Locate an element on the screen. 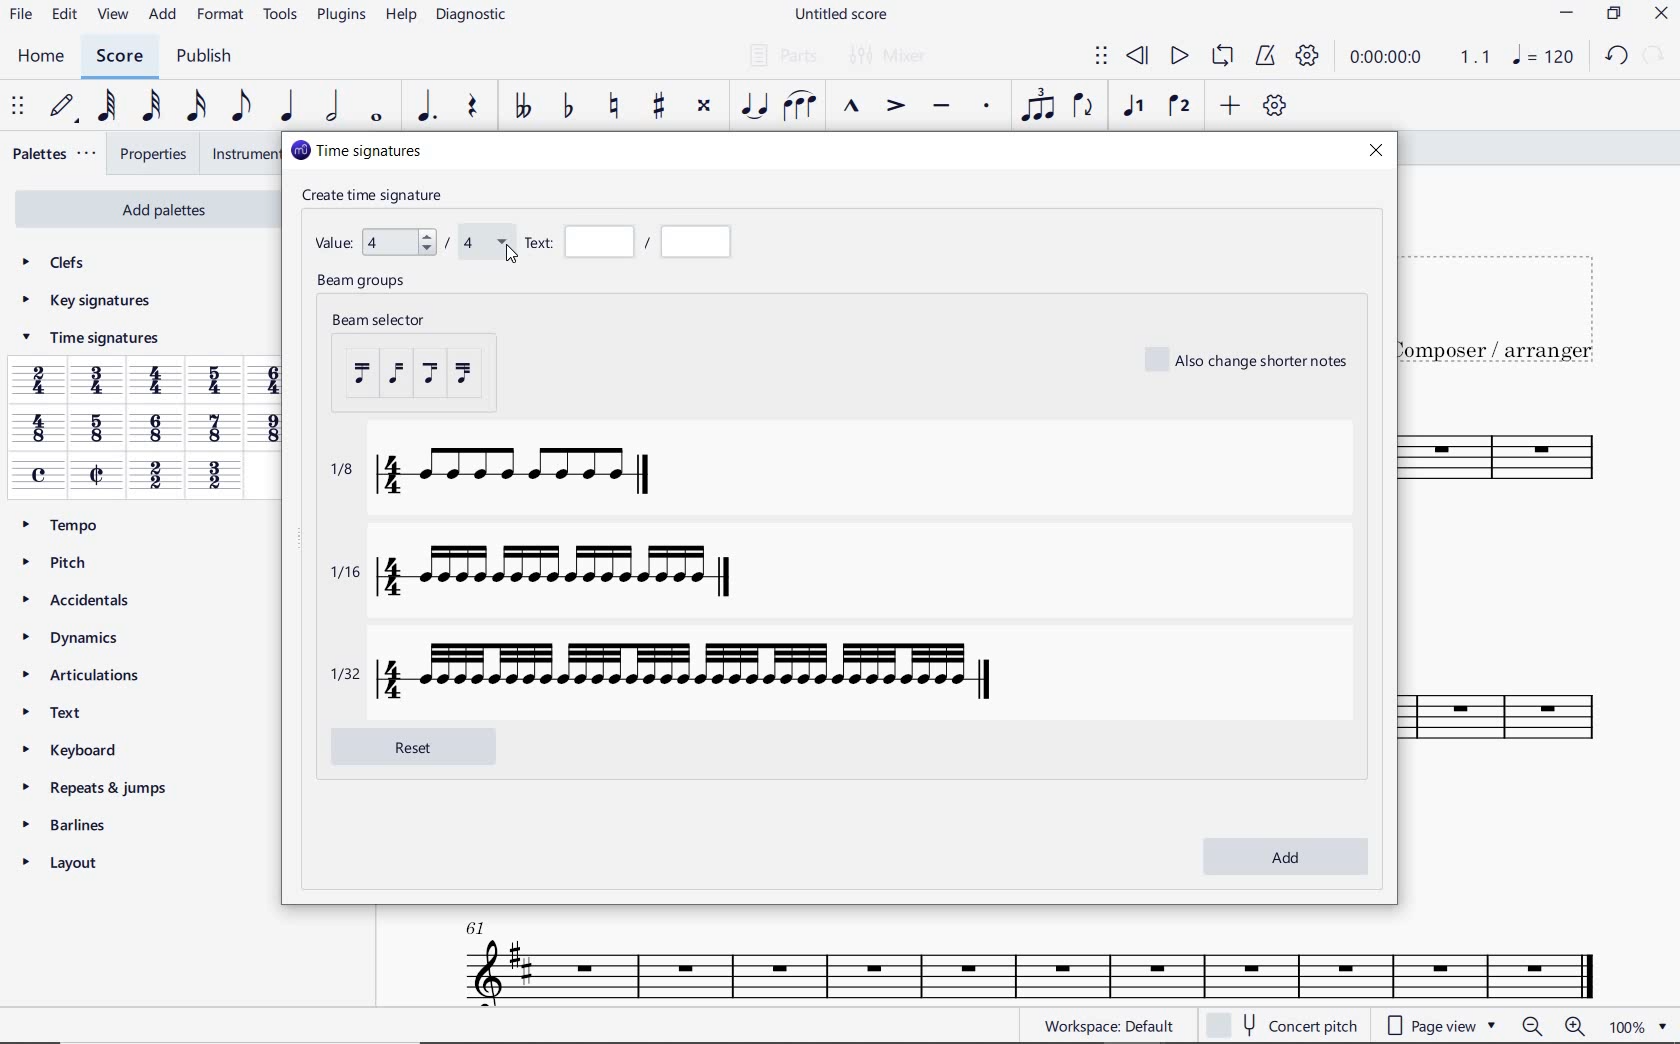  beam groups is located at coordinates (365, 283).